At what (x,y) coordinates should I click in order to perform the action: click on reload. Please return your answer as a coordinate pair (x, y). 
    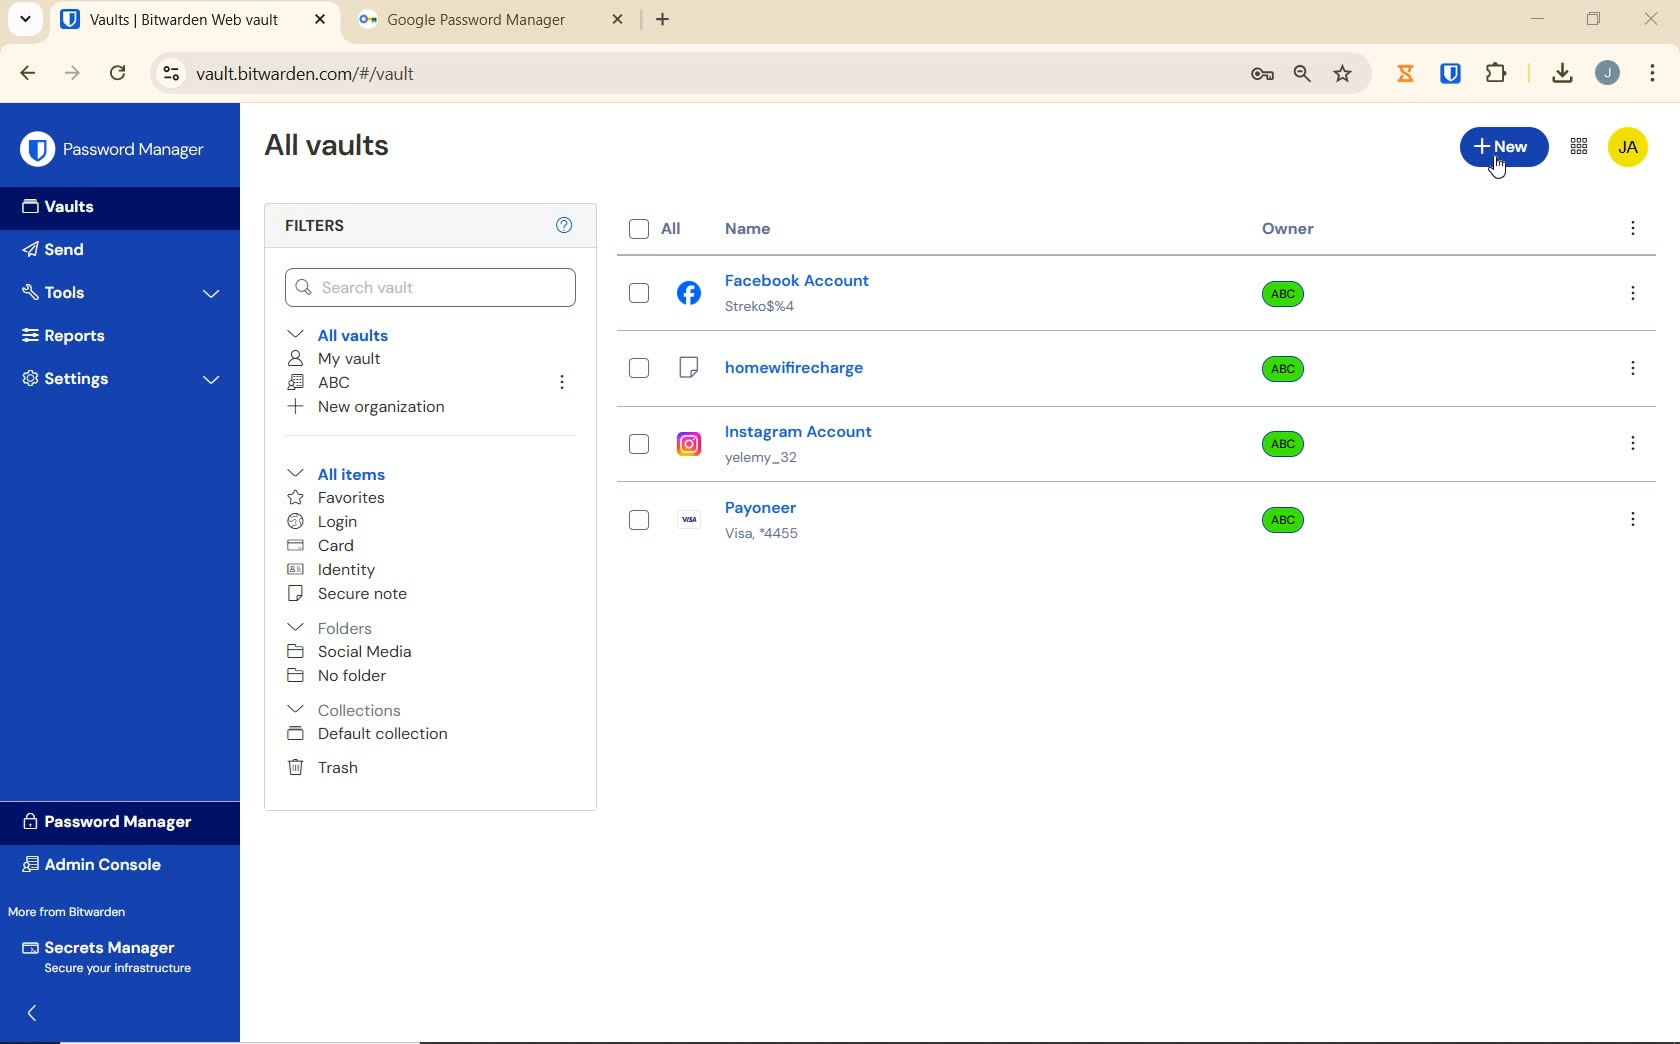
    Looking at the image, I should click on (117, 75).